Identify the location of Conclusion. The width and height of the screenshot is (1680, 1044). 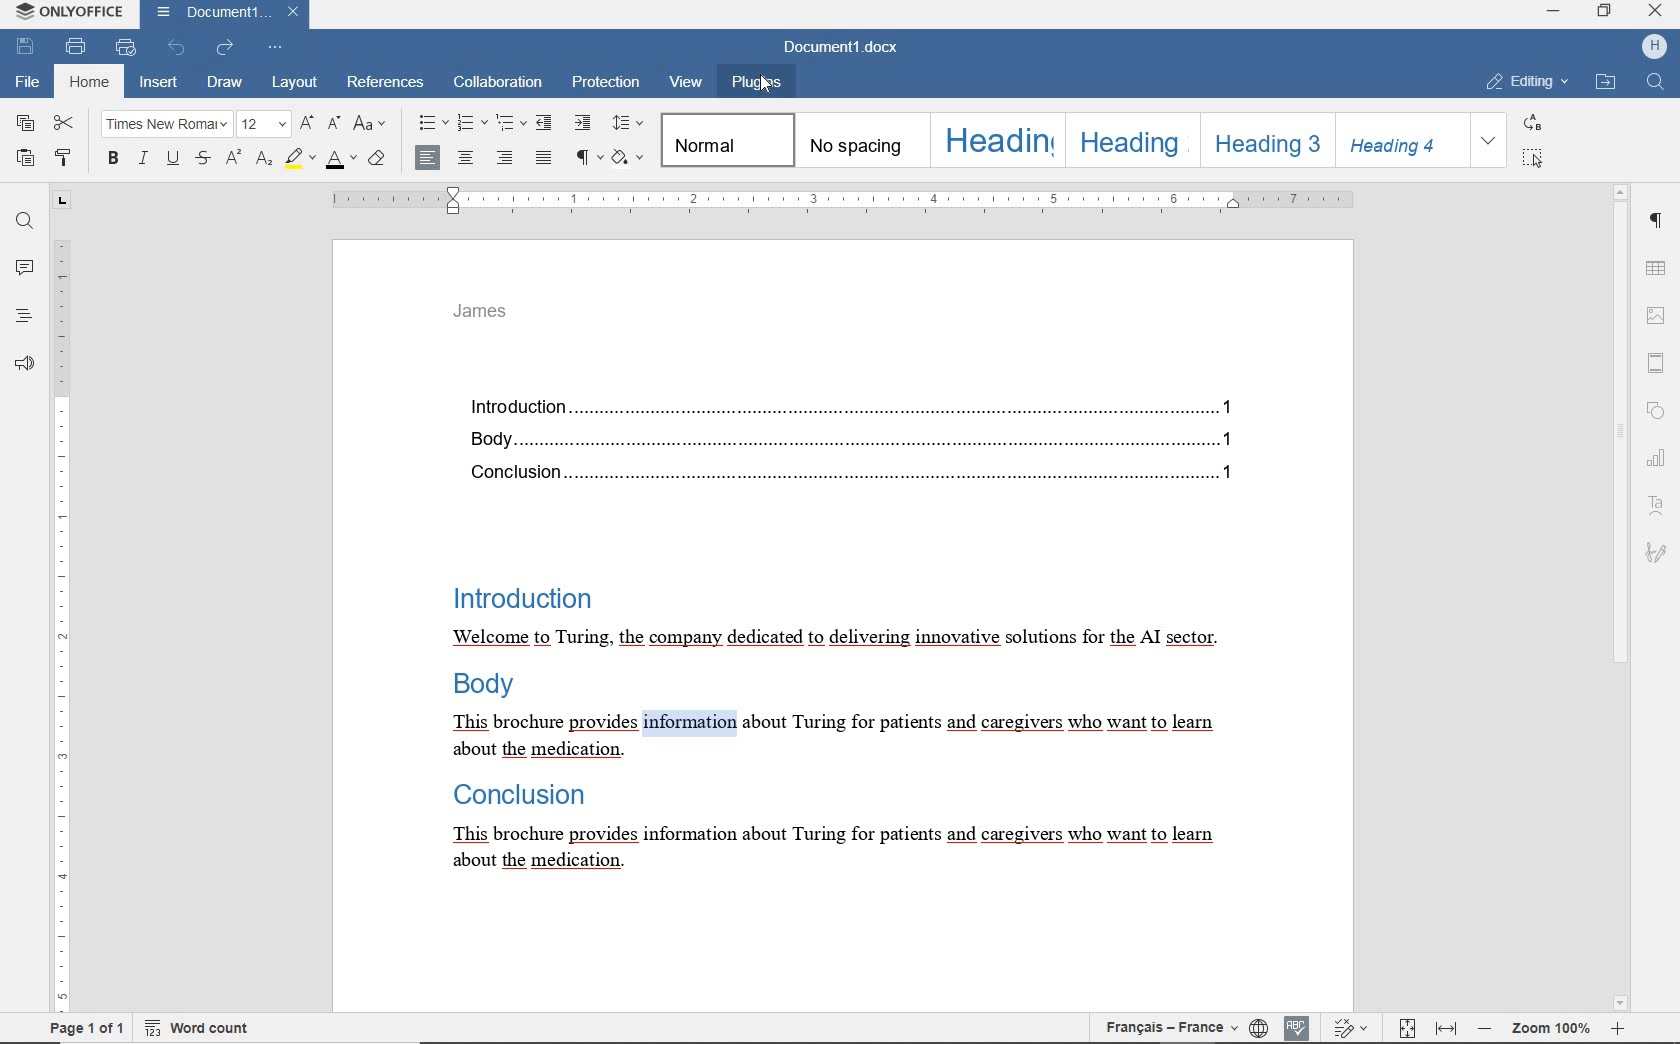
(514, 796).